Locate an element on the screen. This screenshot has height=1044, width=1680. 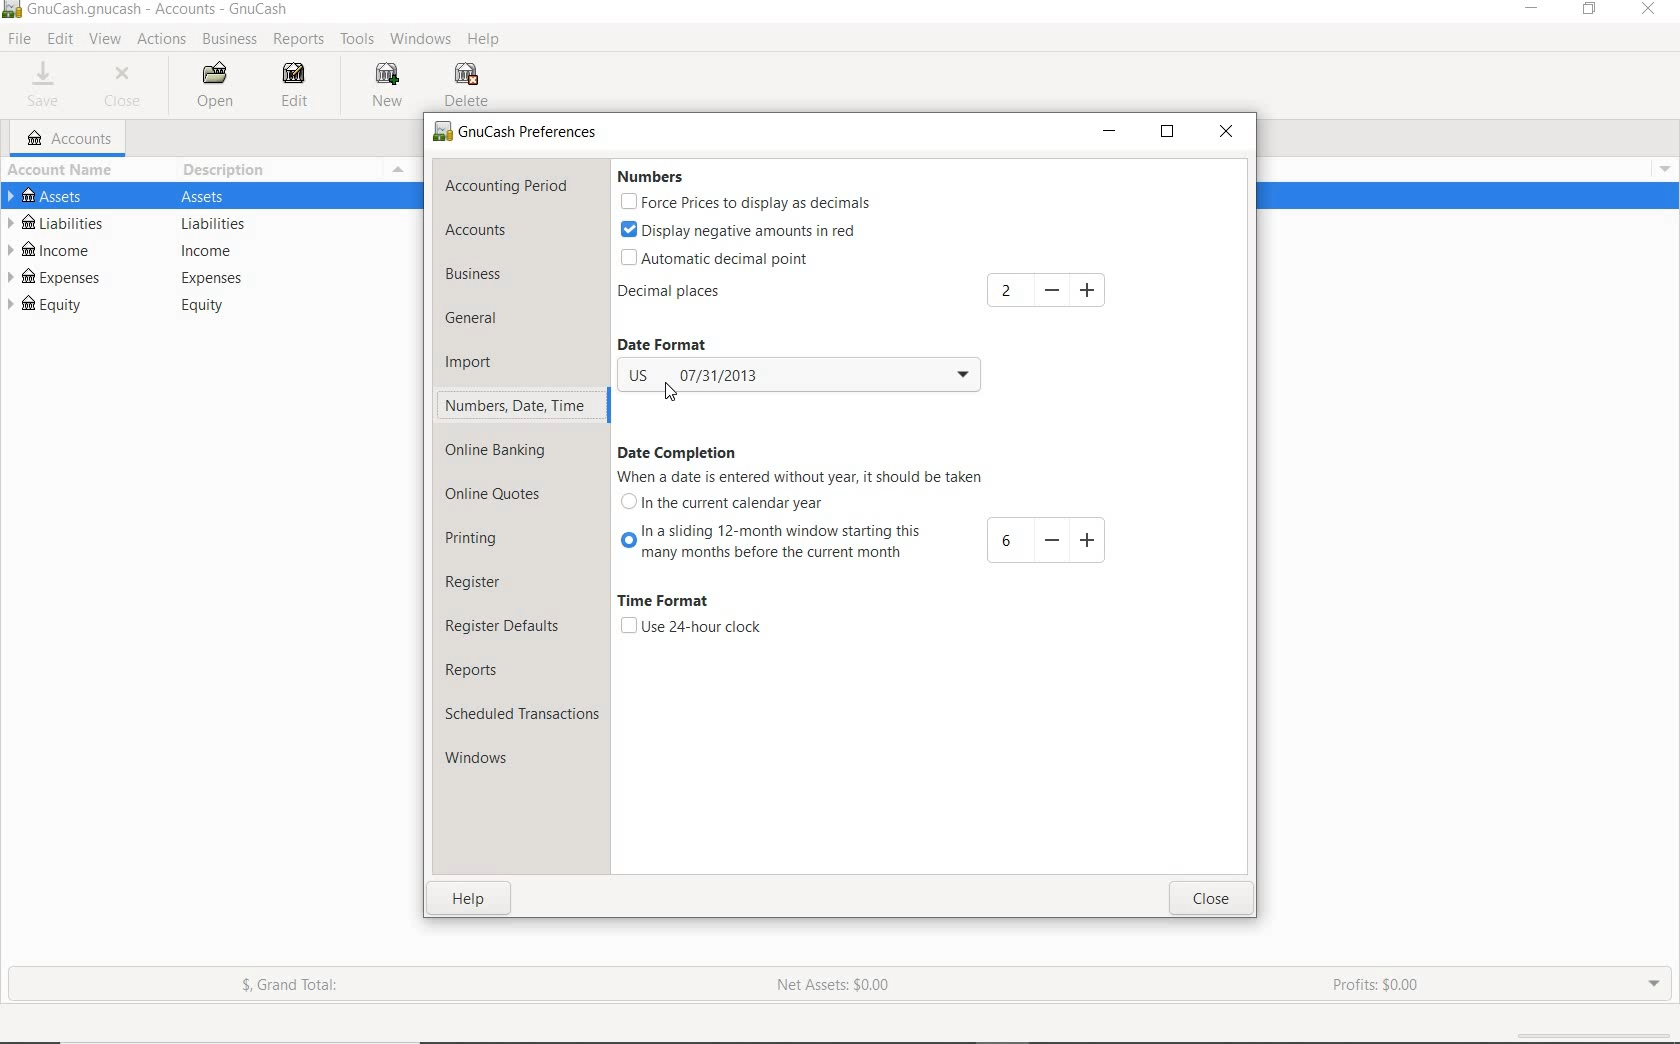
use 24-hour clock is located at coordinates (690, 627).